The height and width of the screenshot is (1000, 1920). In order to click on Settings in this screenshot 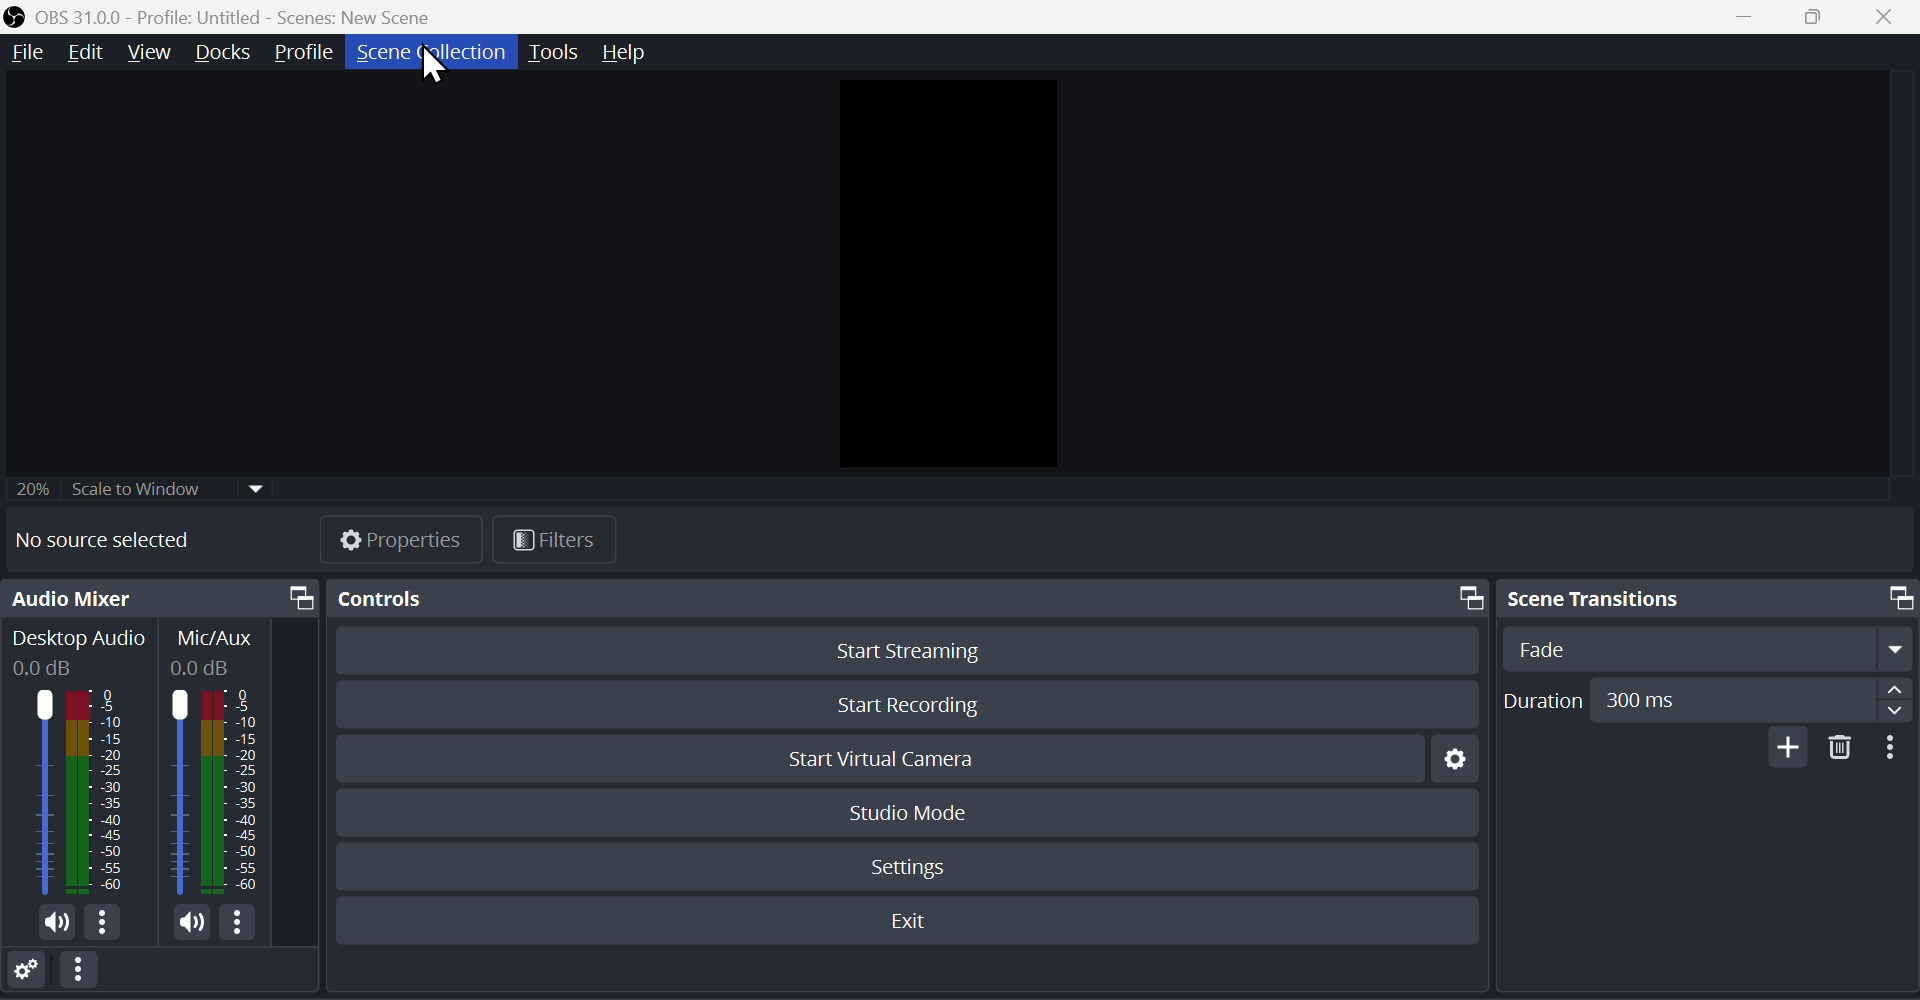, I will do `click(913, 863)`.